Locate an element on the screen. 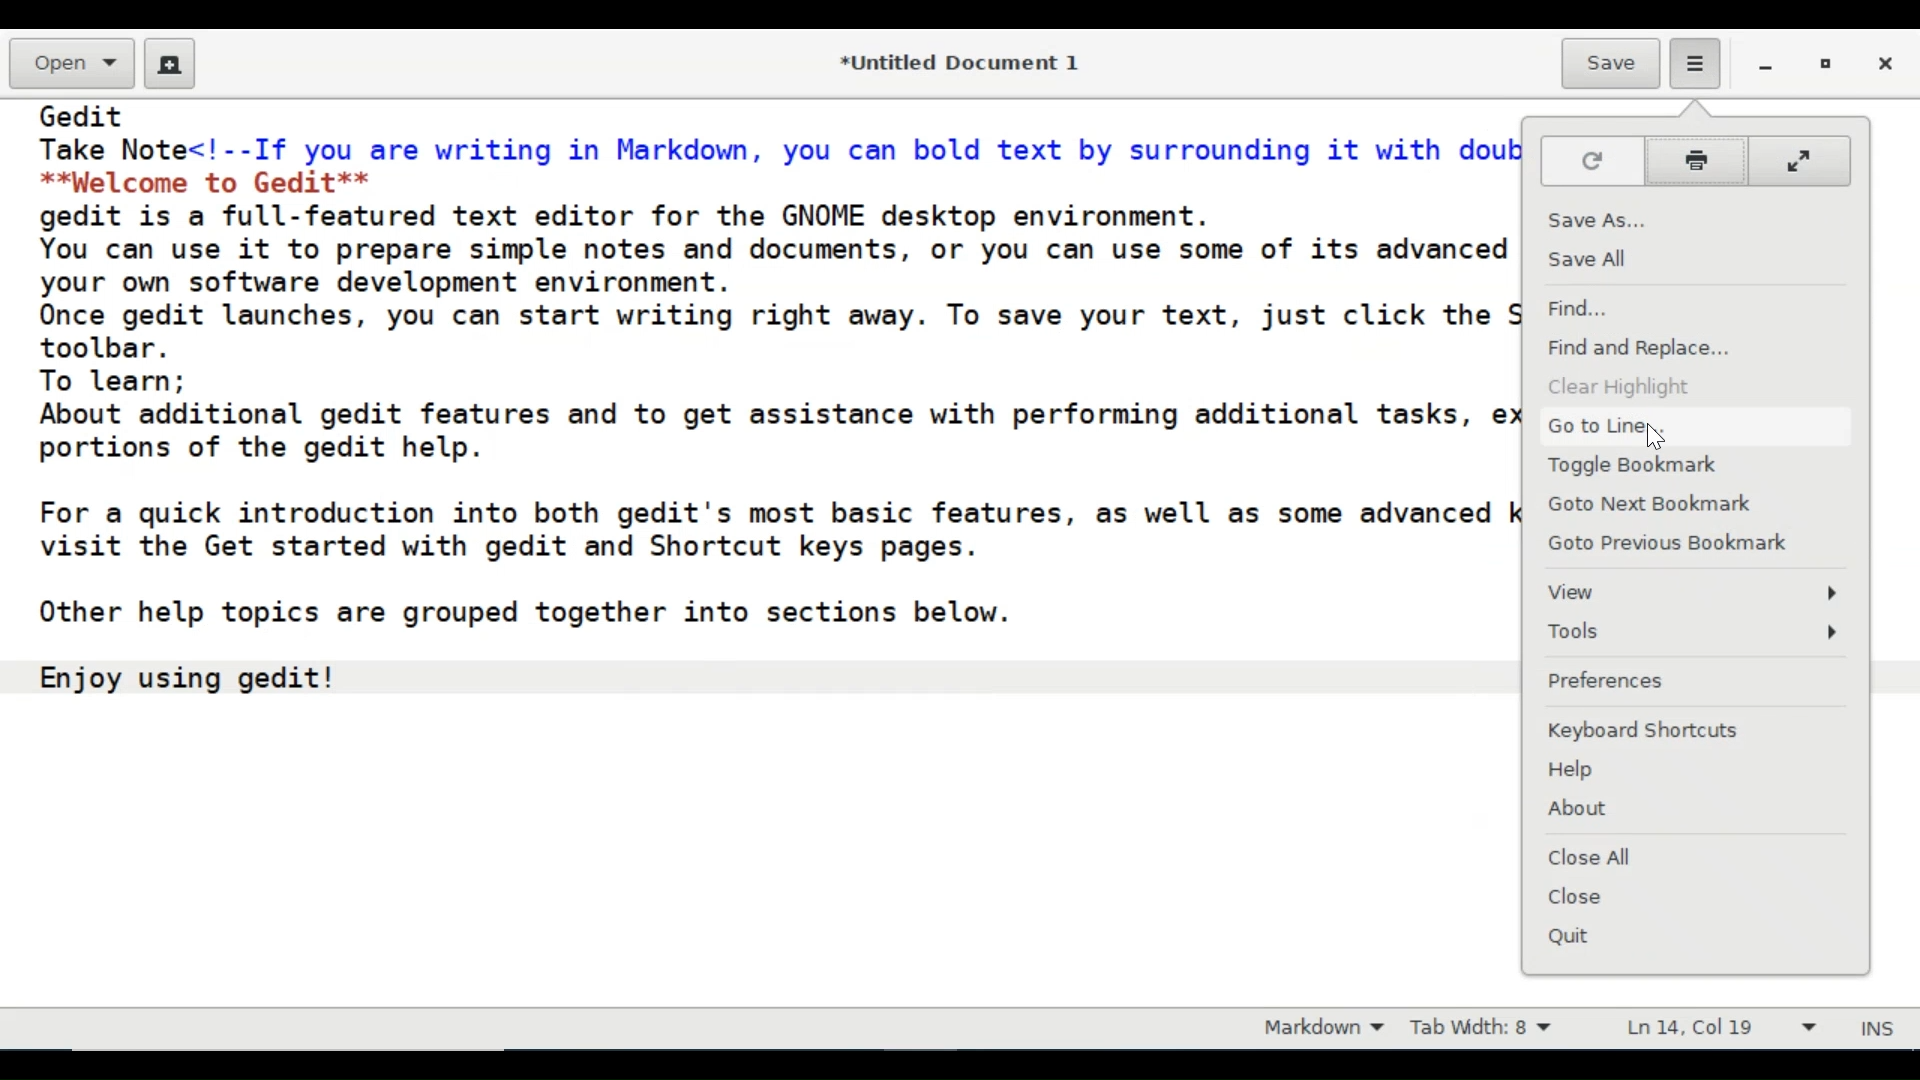 The height and width of the screenshot is (1080, 1920). Keyboard Shortcuts is located at coordinates (1642, 733).